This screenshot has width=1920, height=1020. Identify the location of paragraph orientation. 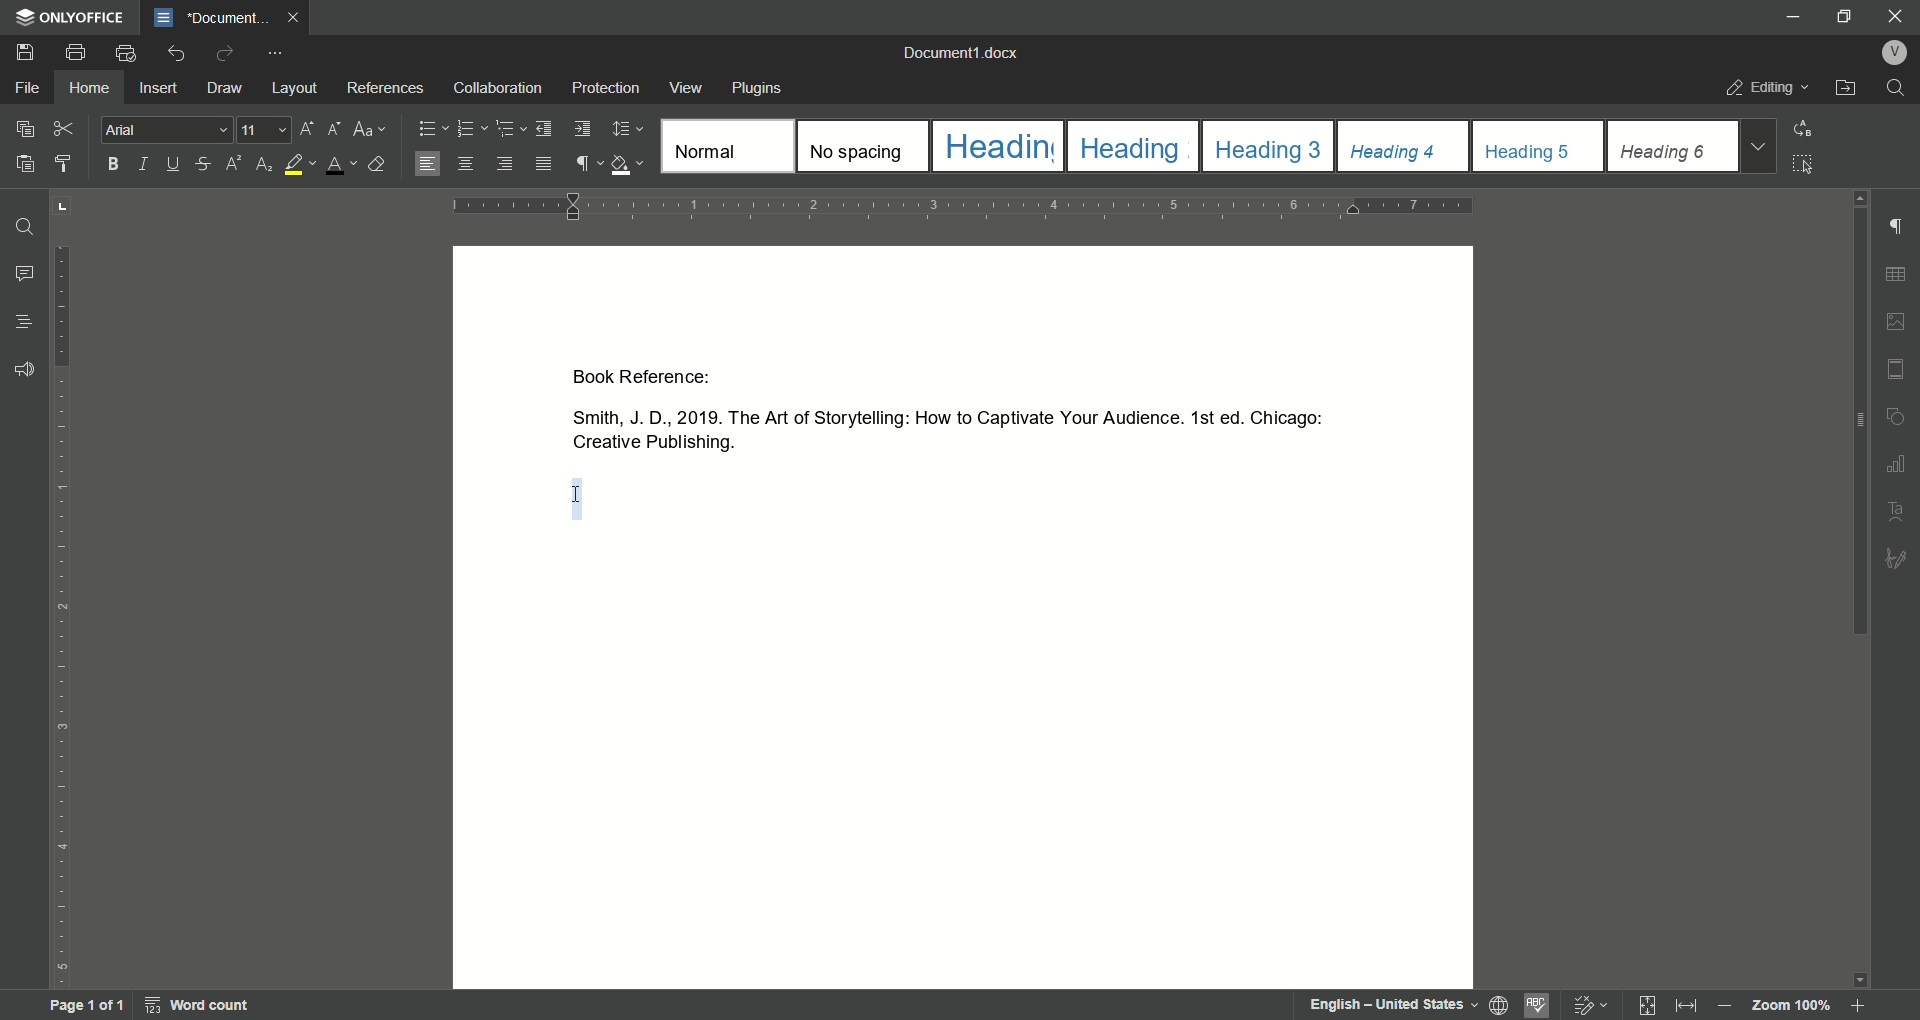
(970, 205).